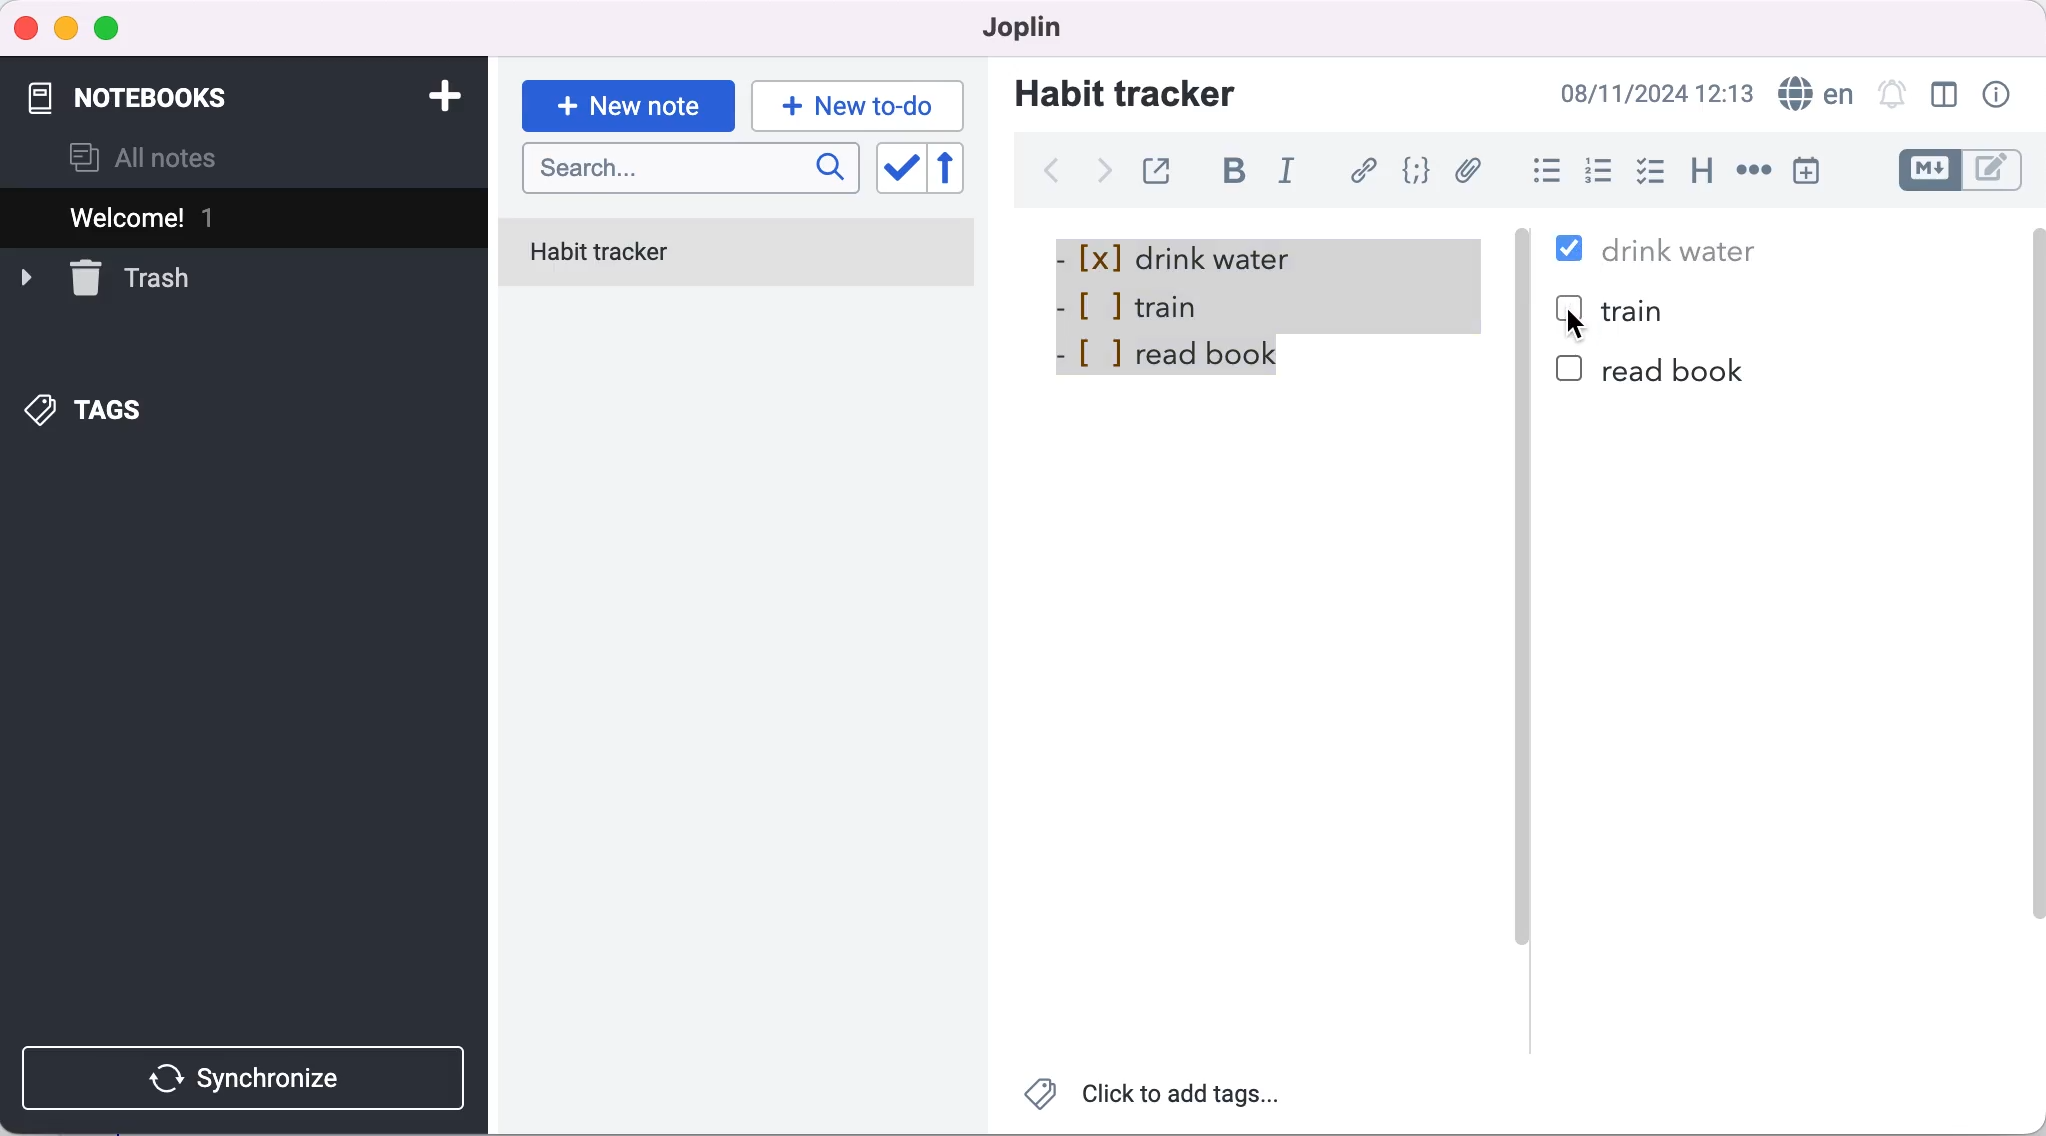  What do you see at coordinates (65, 29) in the screenshot?
I see `minimize` at bounding box center [65, 29].